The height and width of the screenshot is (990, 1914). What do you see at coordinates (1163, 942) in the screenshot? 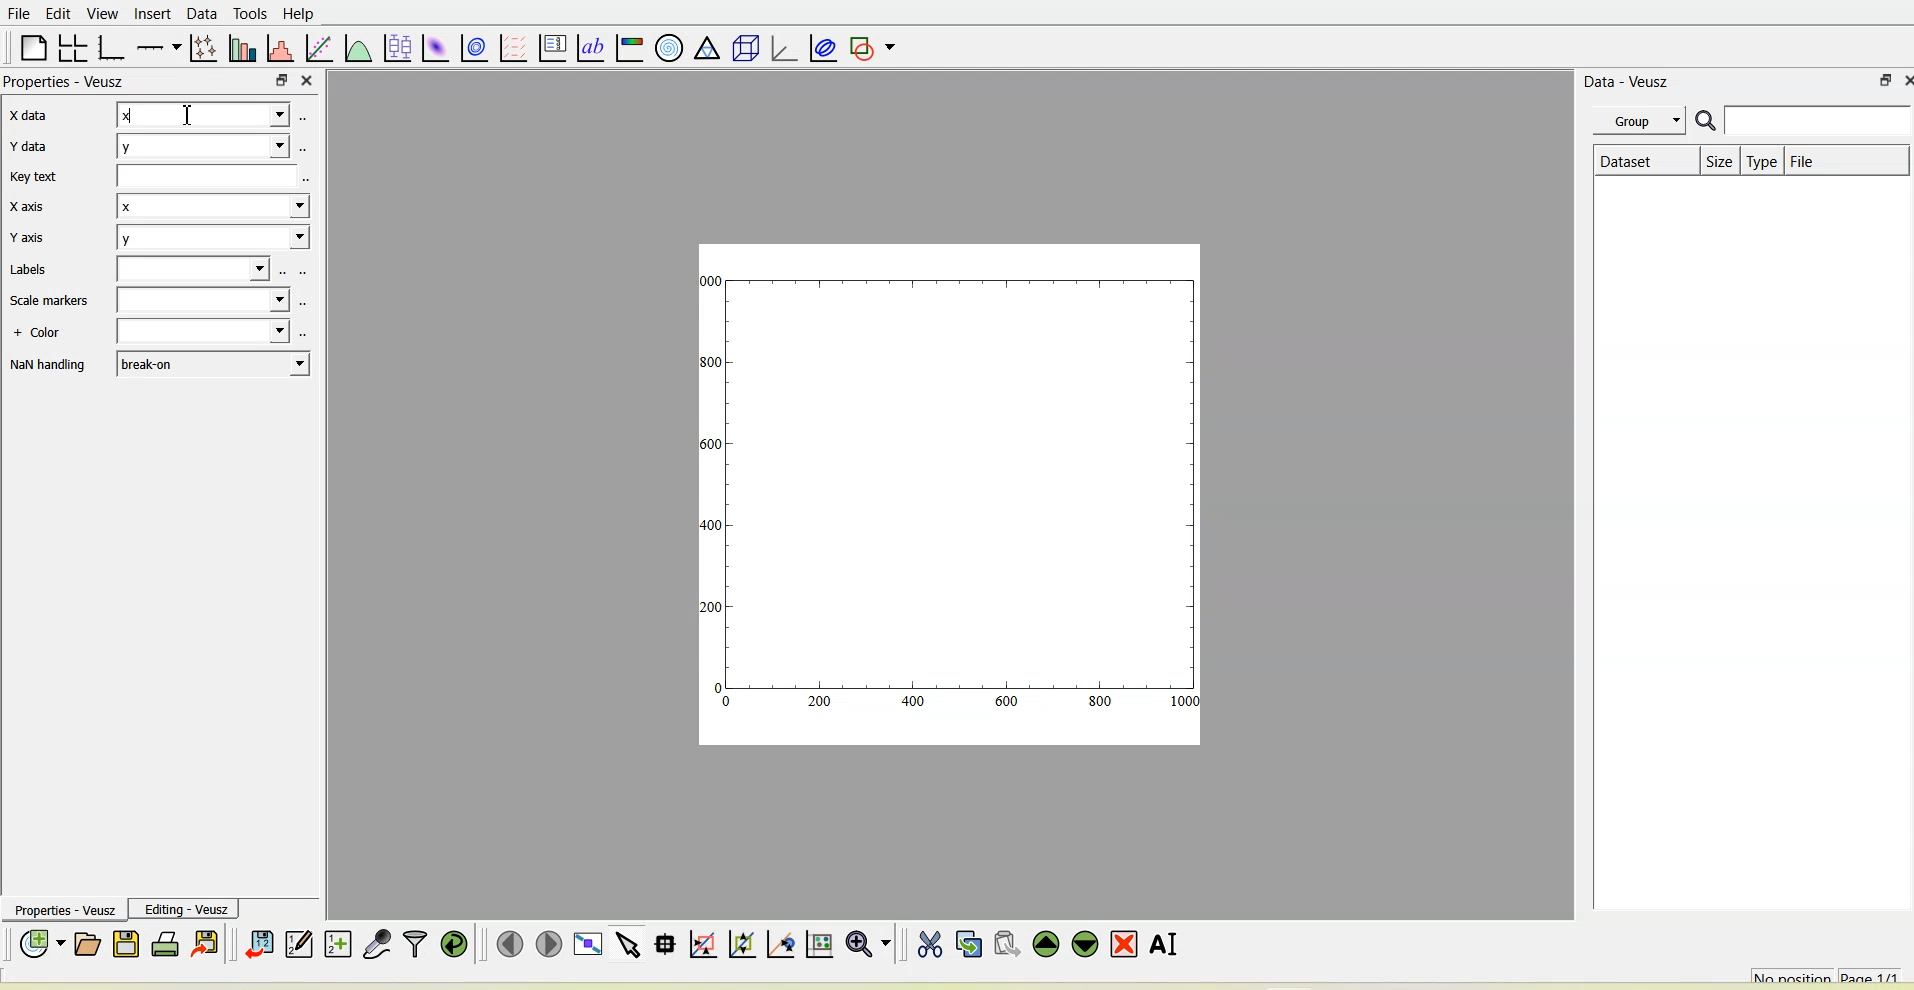
I see `Renames the selected widget` at bounding box center [1163, 942].